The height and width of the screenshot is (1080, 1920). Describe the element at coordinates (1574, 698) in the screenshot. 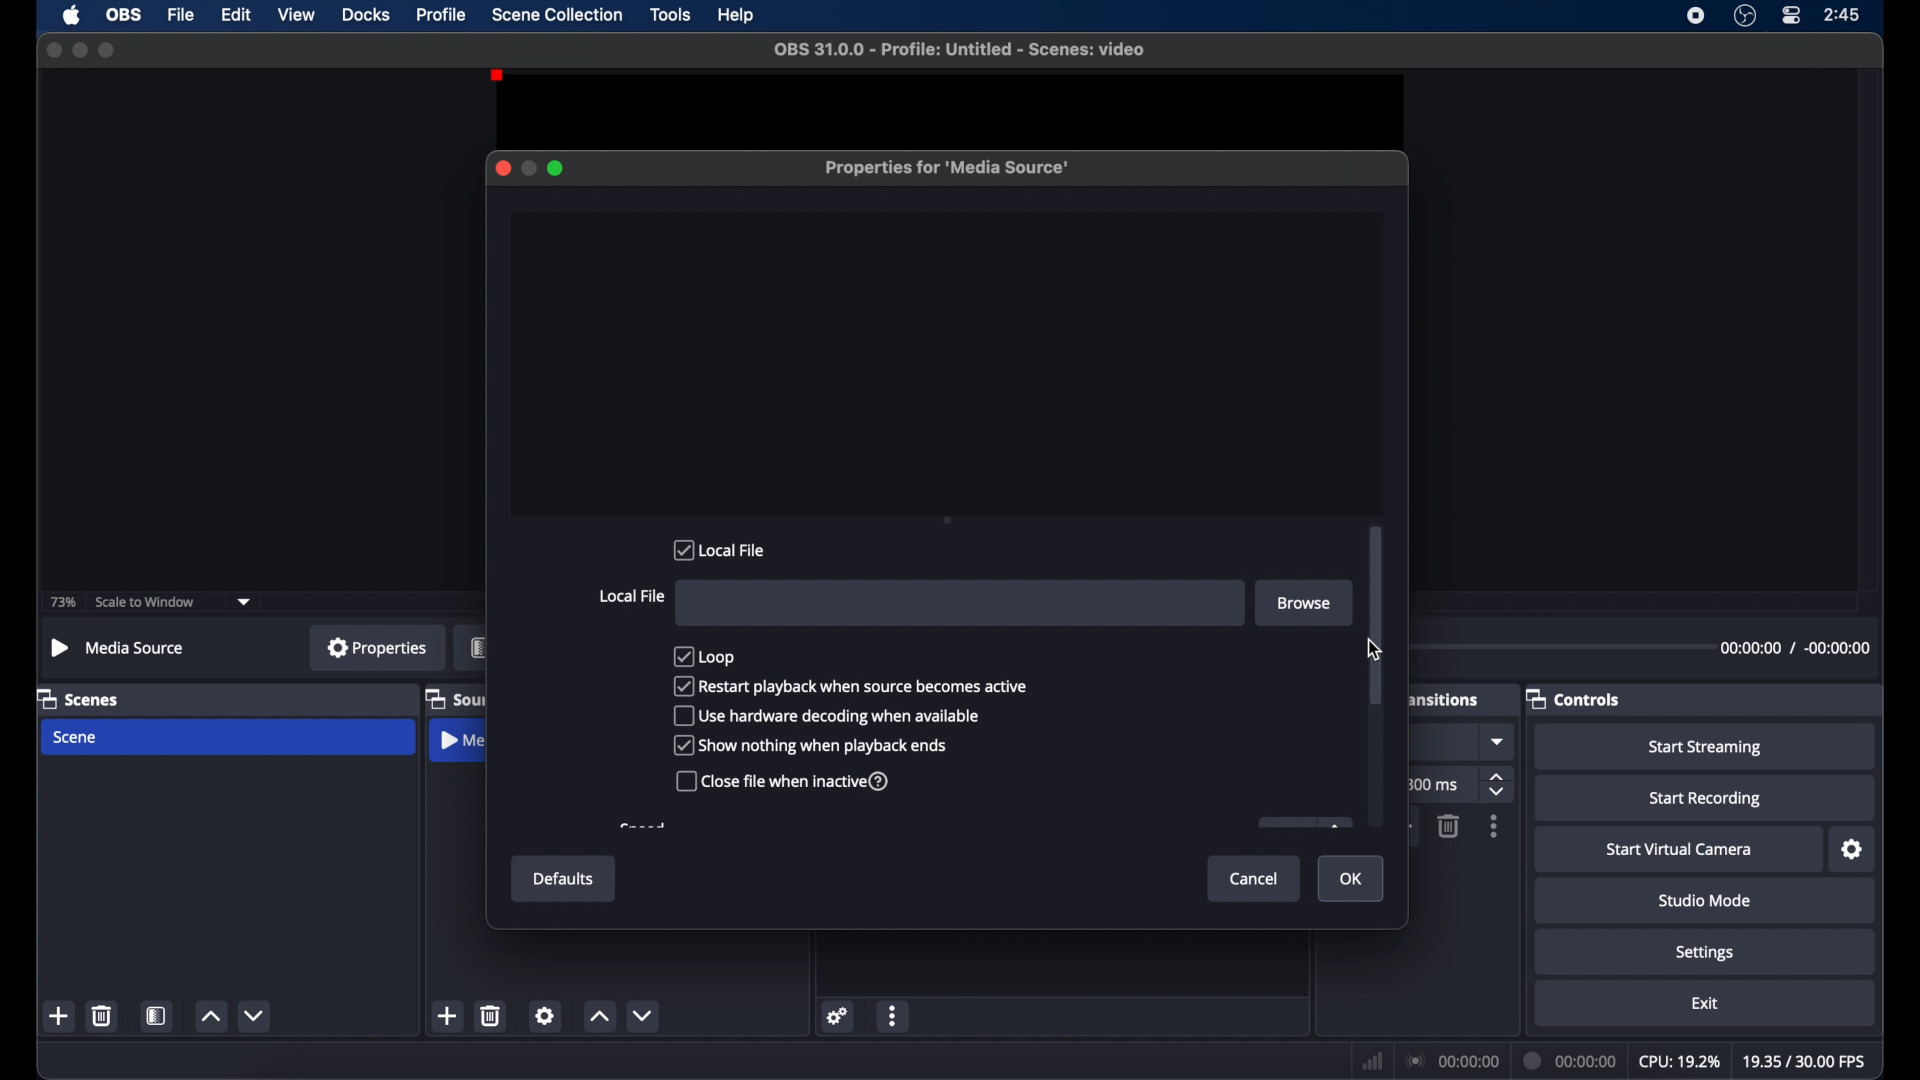

I see `controls` at that location.